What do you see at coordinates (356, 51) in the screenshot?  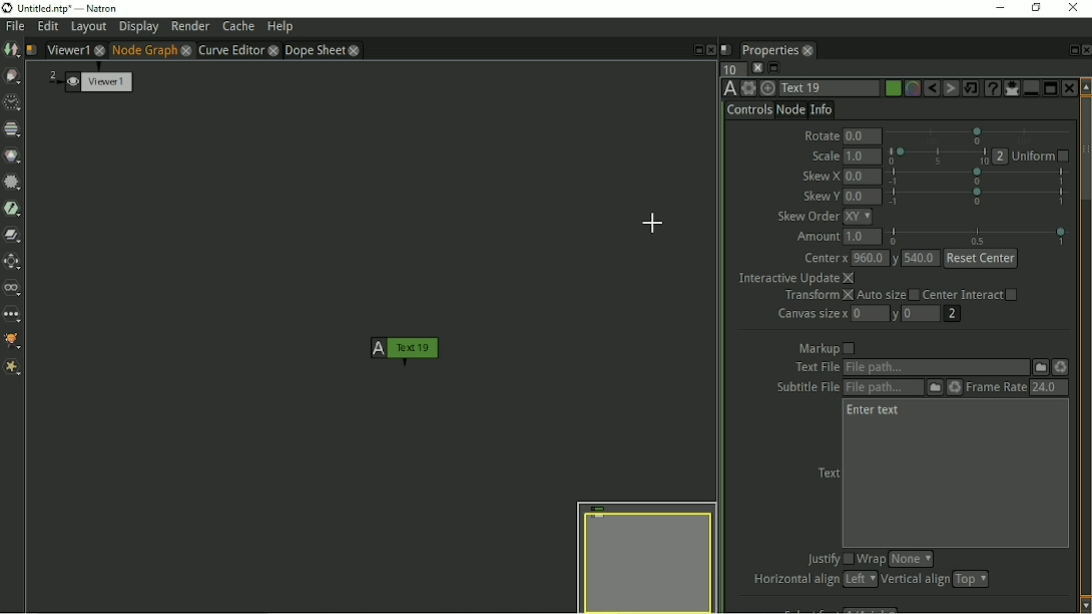 I see `close` at bounding box center [356, 51].